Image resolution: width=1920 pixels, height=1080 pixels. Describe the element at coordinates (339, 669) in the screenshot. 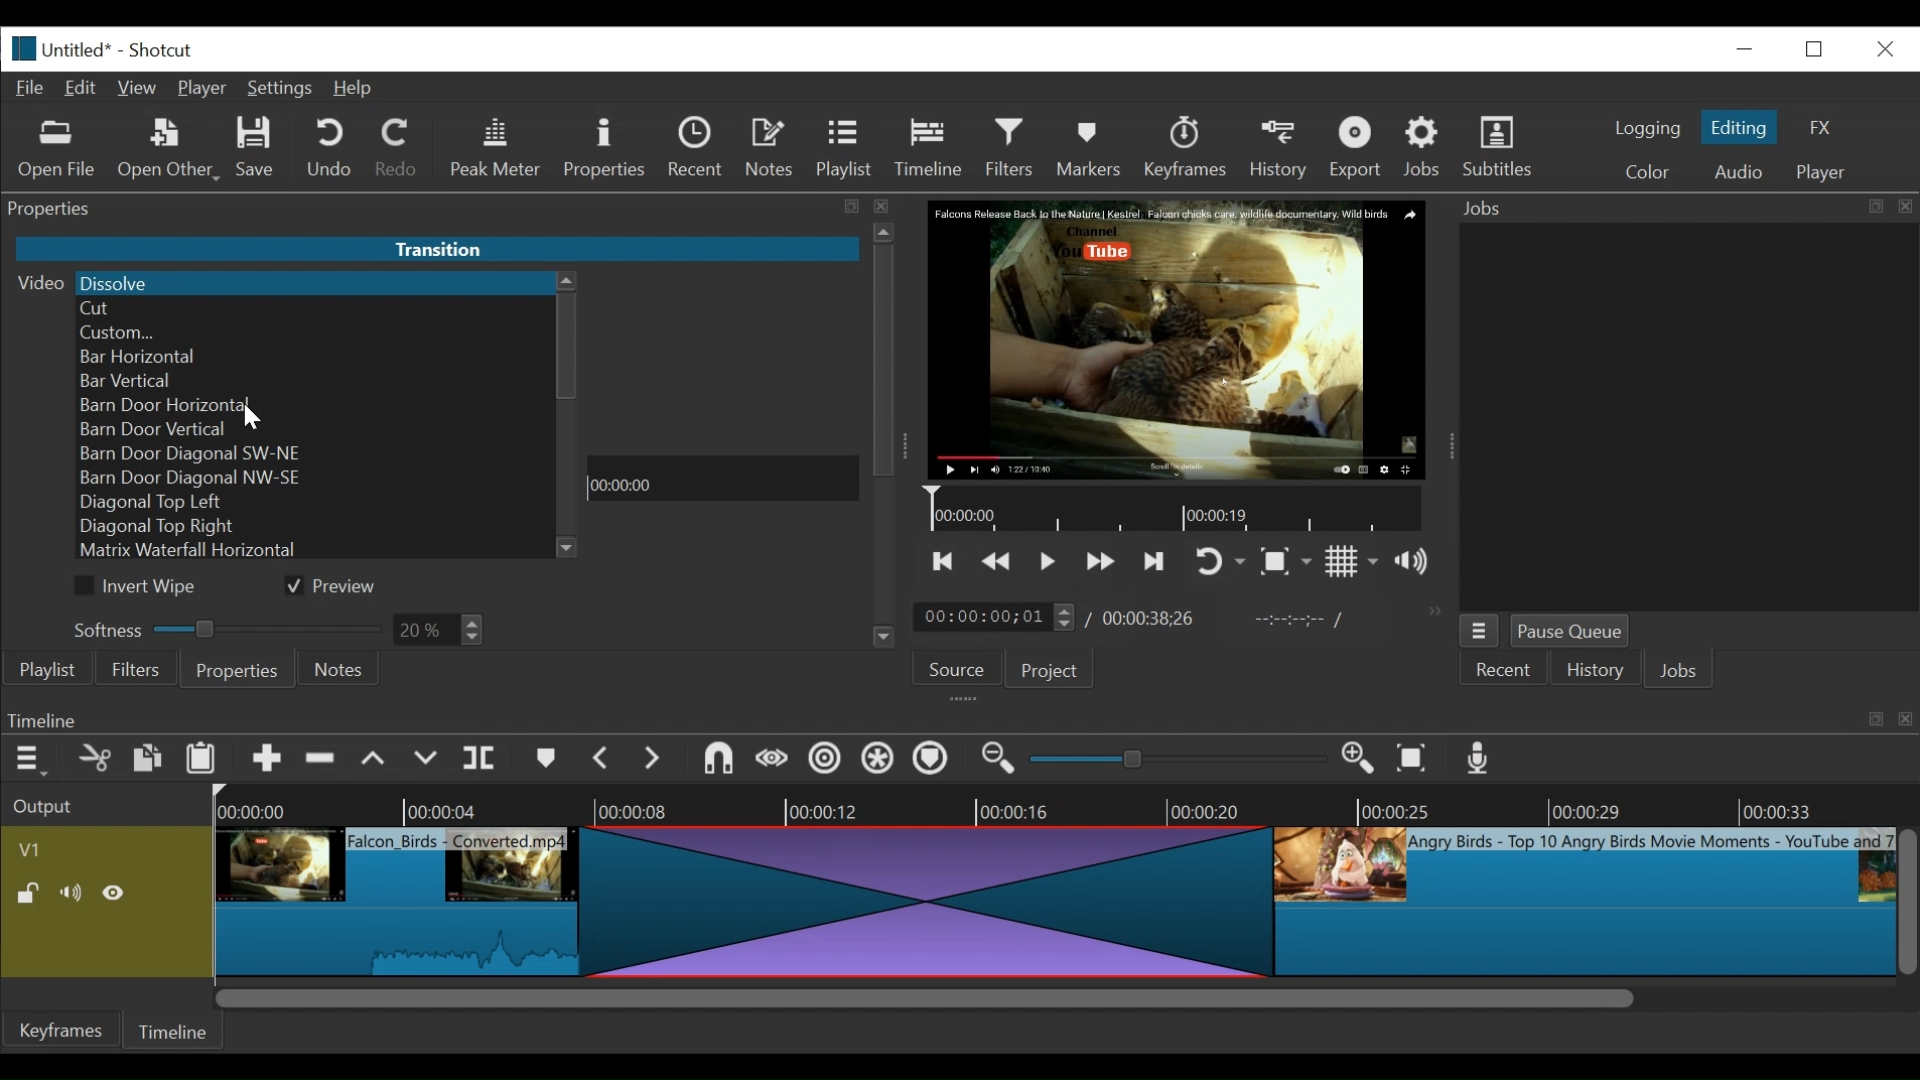

I see `Notes` at that location.